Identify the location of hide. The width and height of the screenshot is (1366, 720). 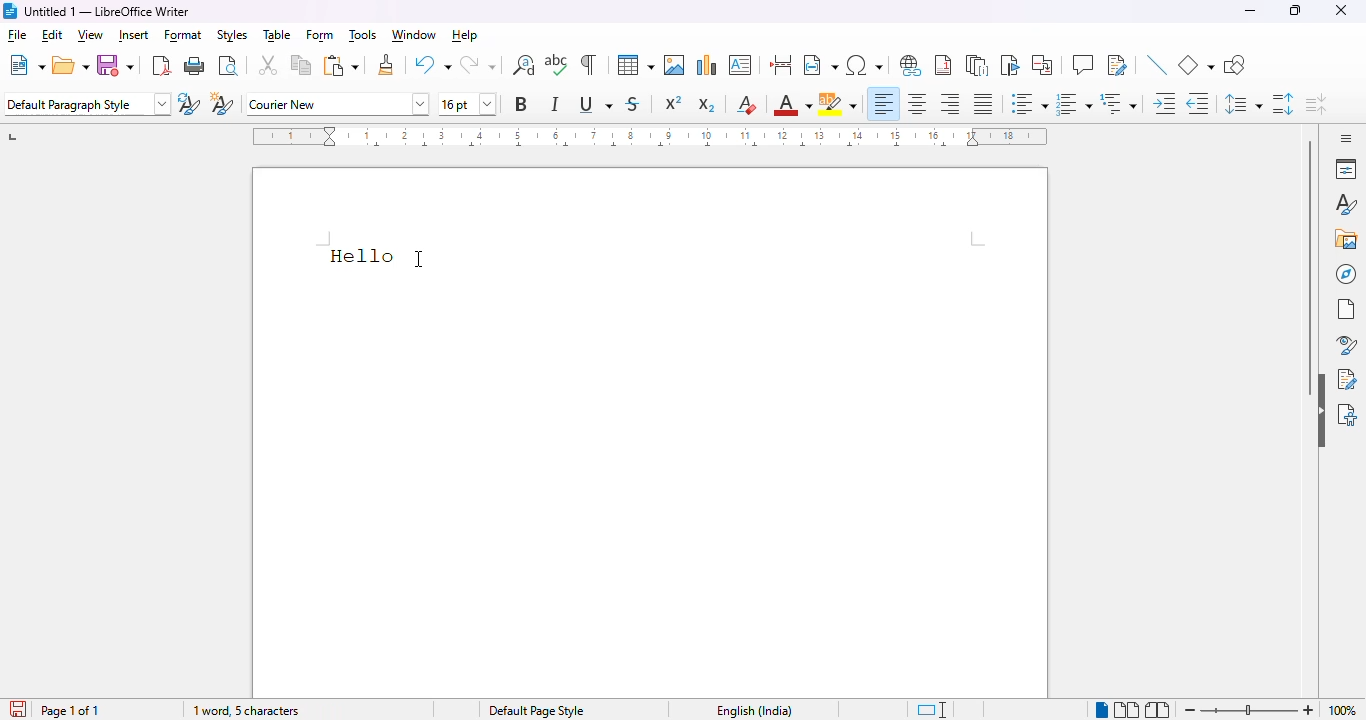
(1320, 411).